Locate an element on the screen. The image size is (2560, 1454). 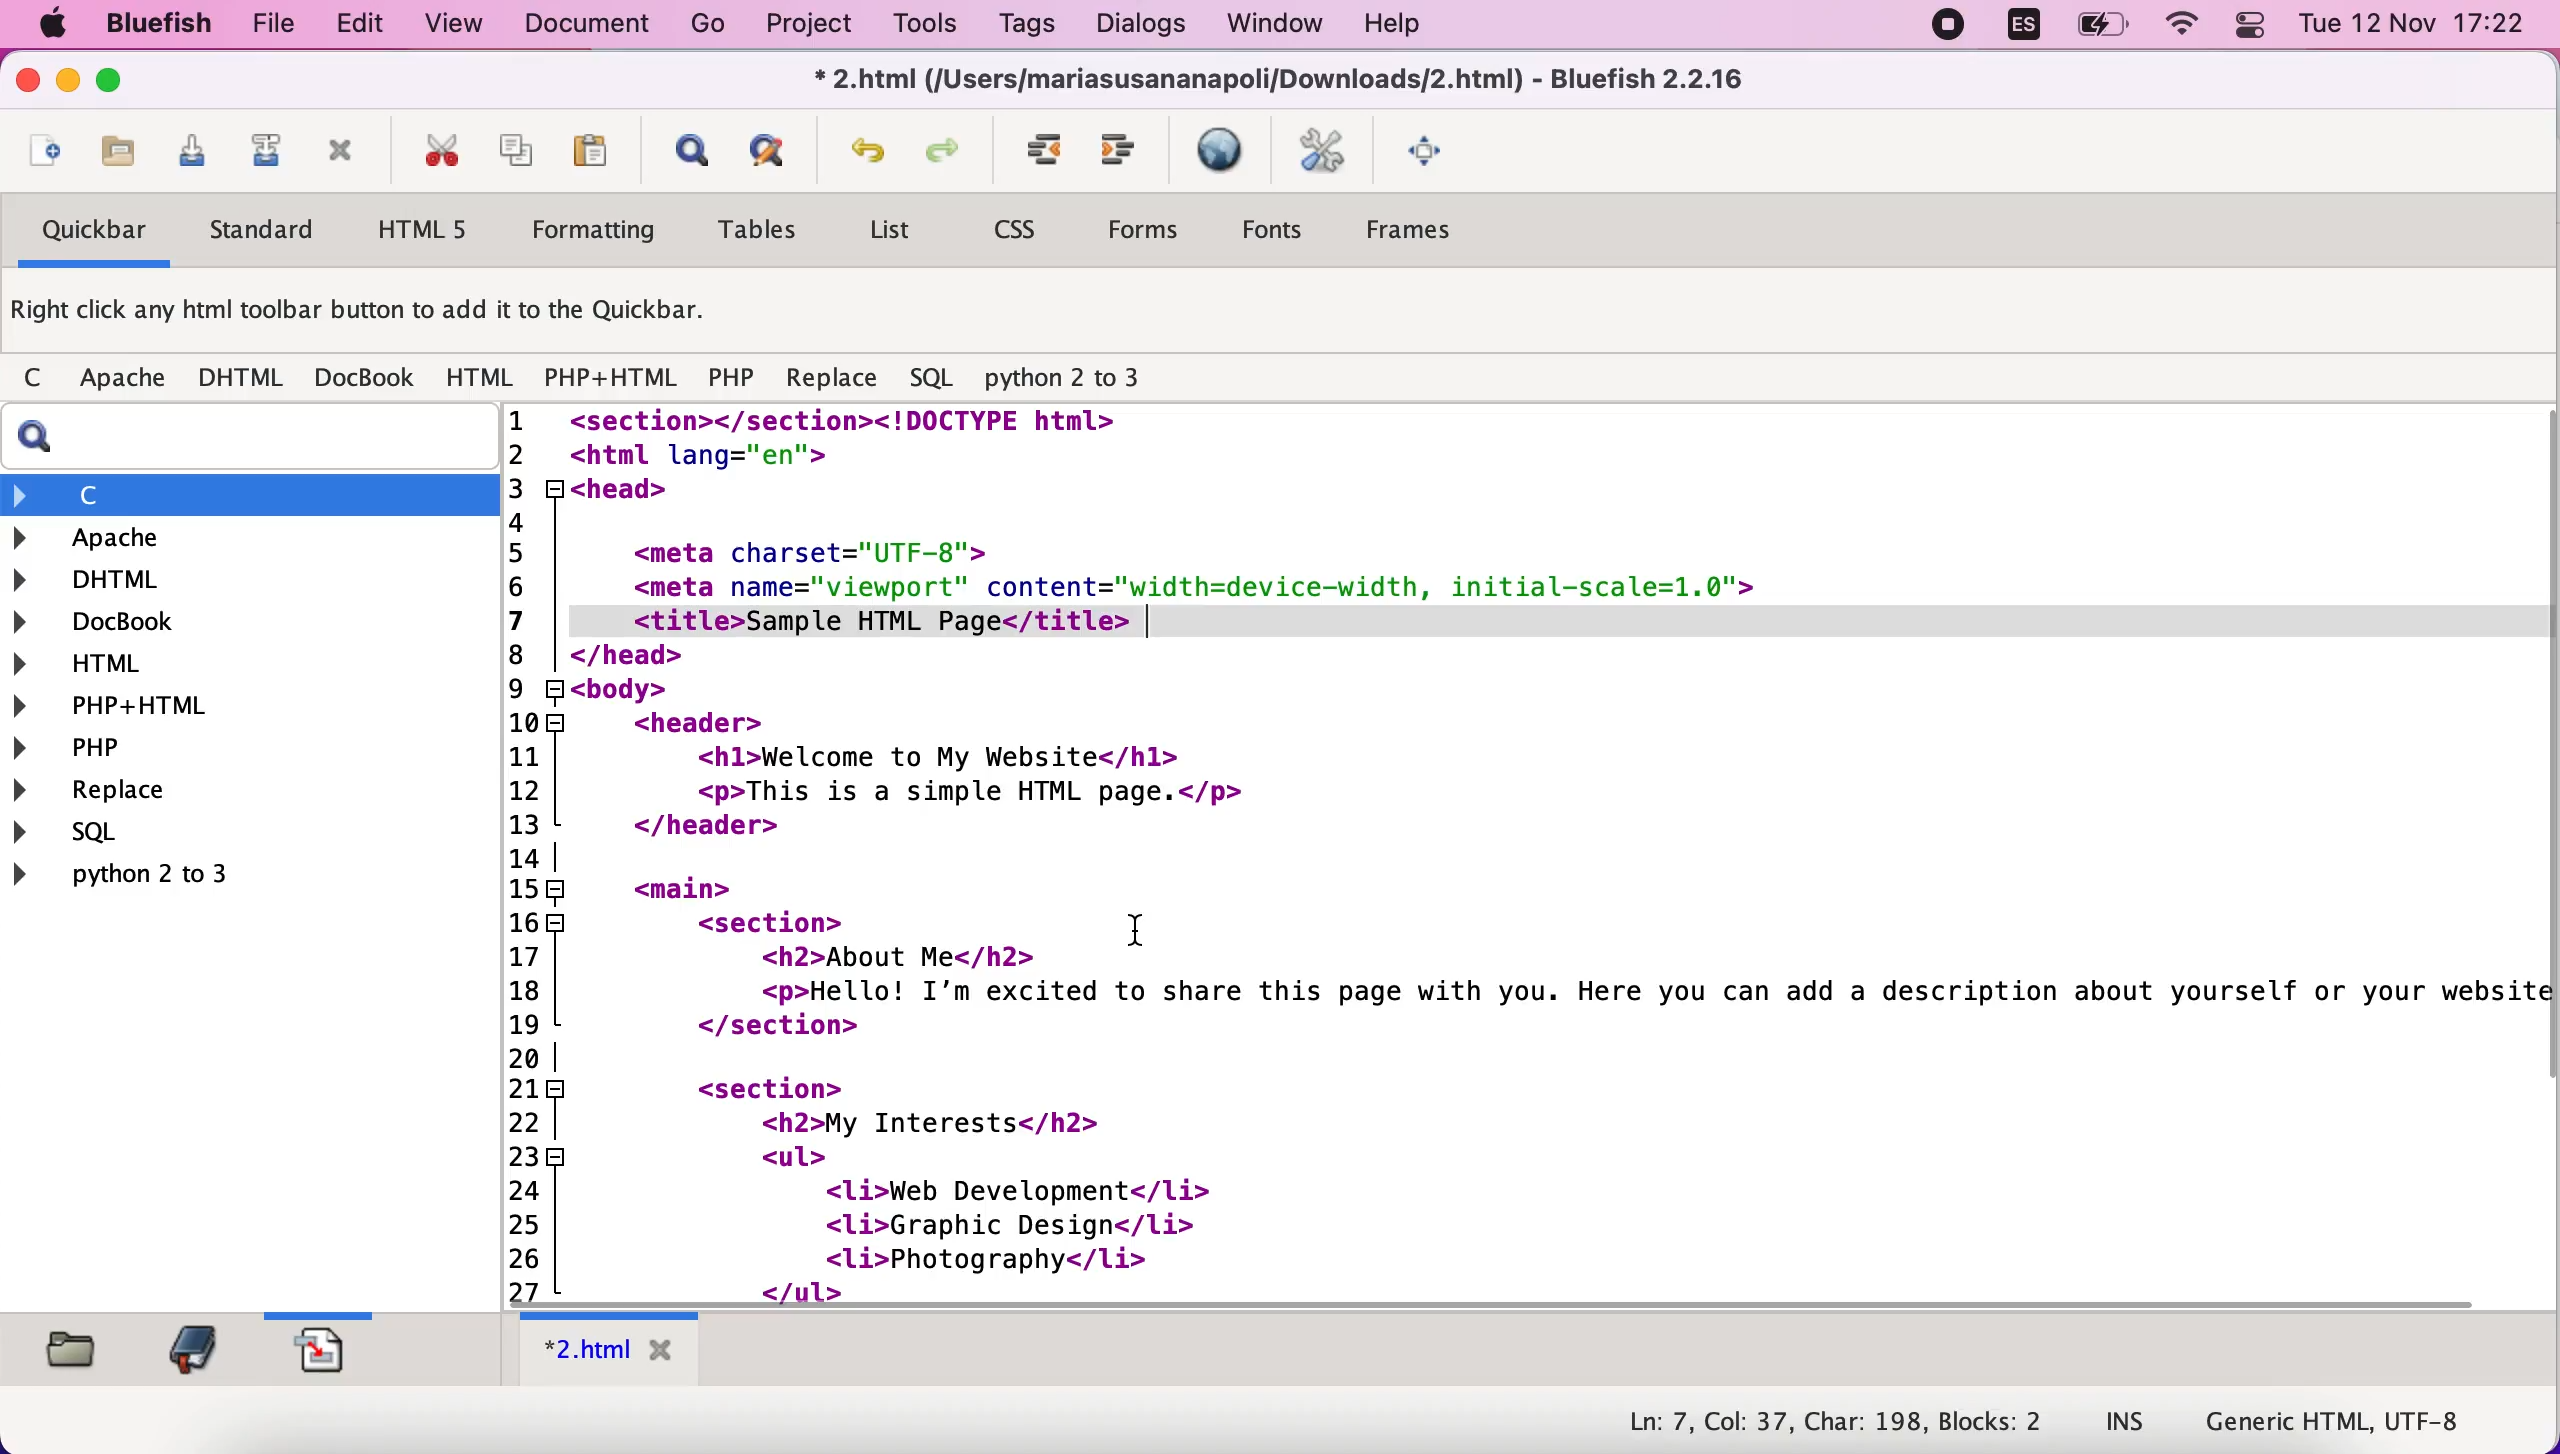
forms is located at coordinates (1152, 228).